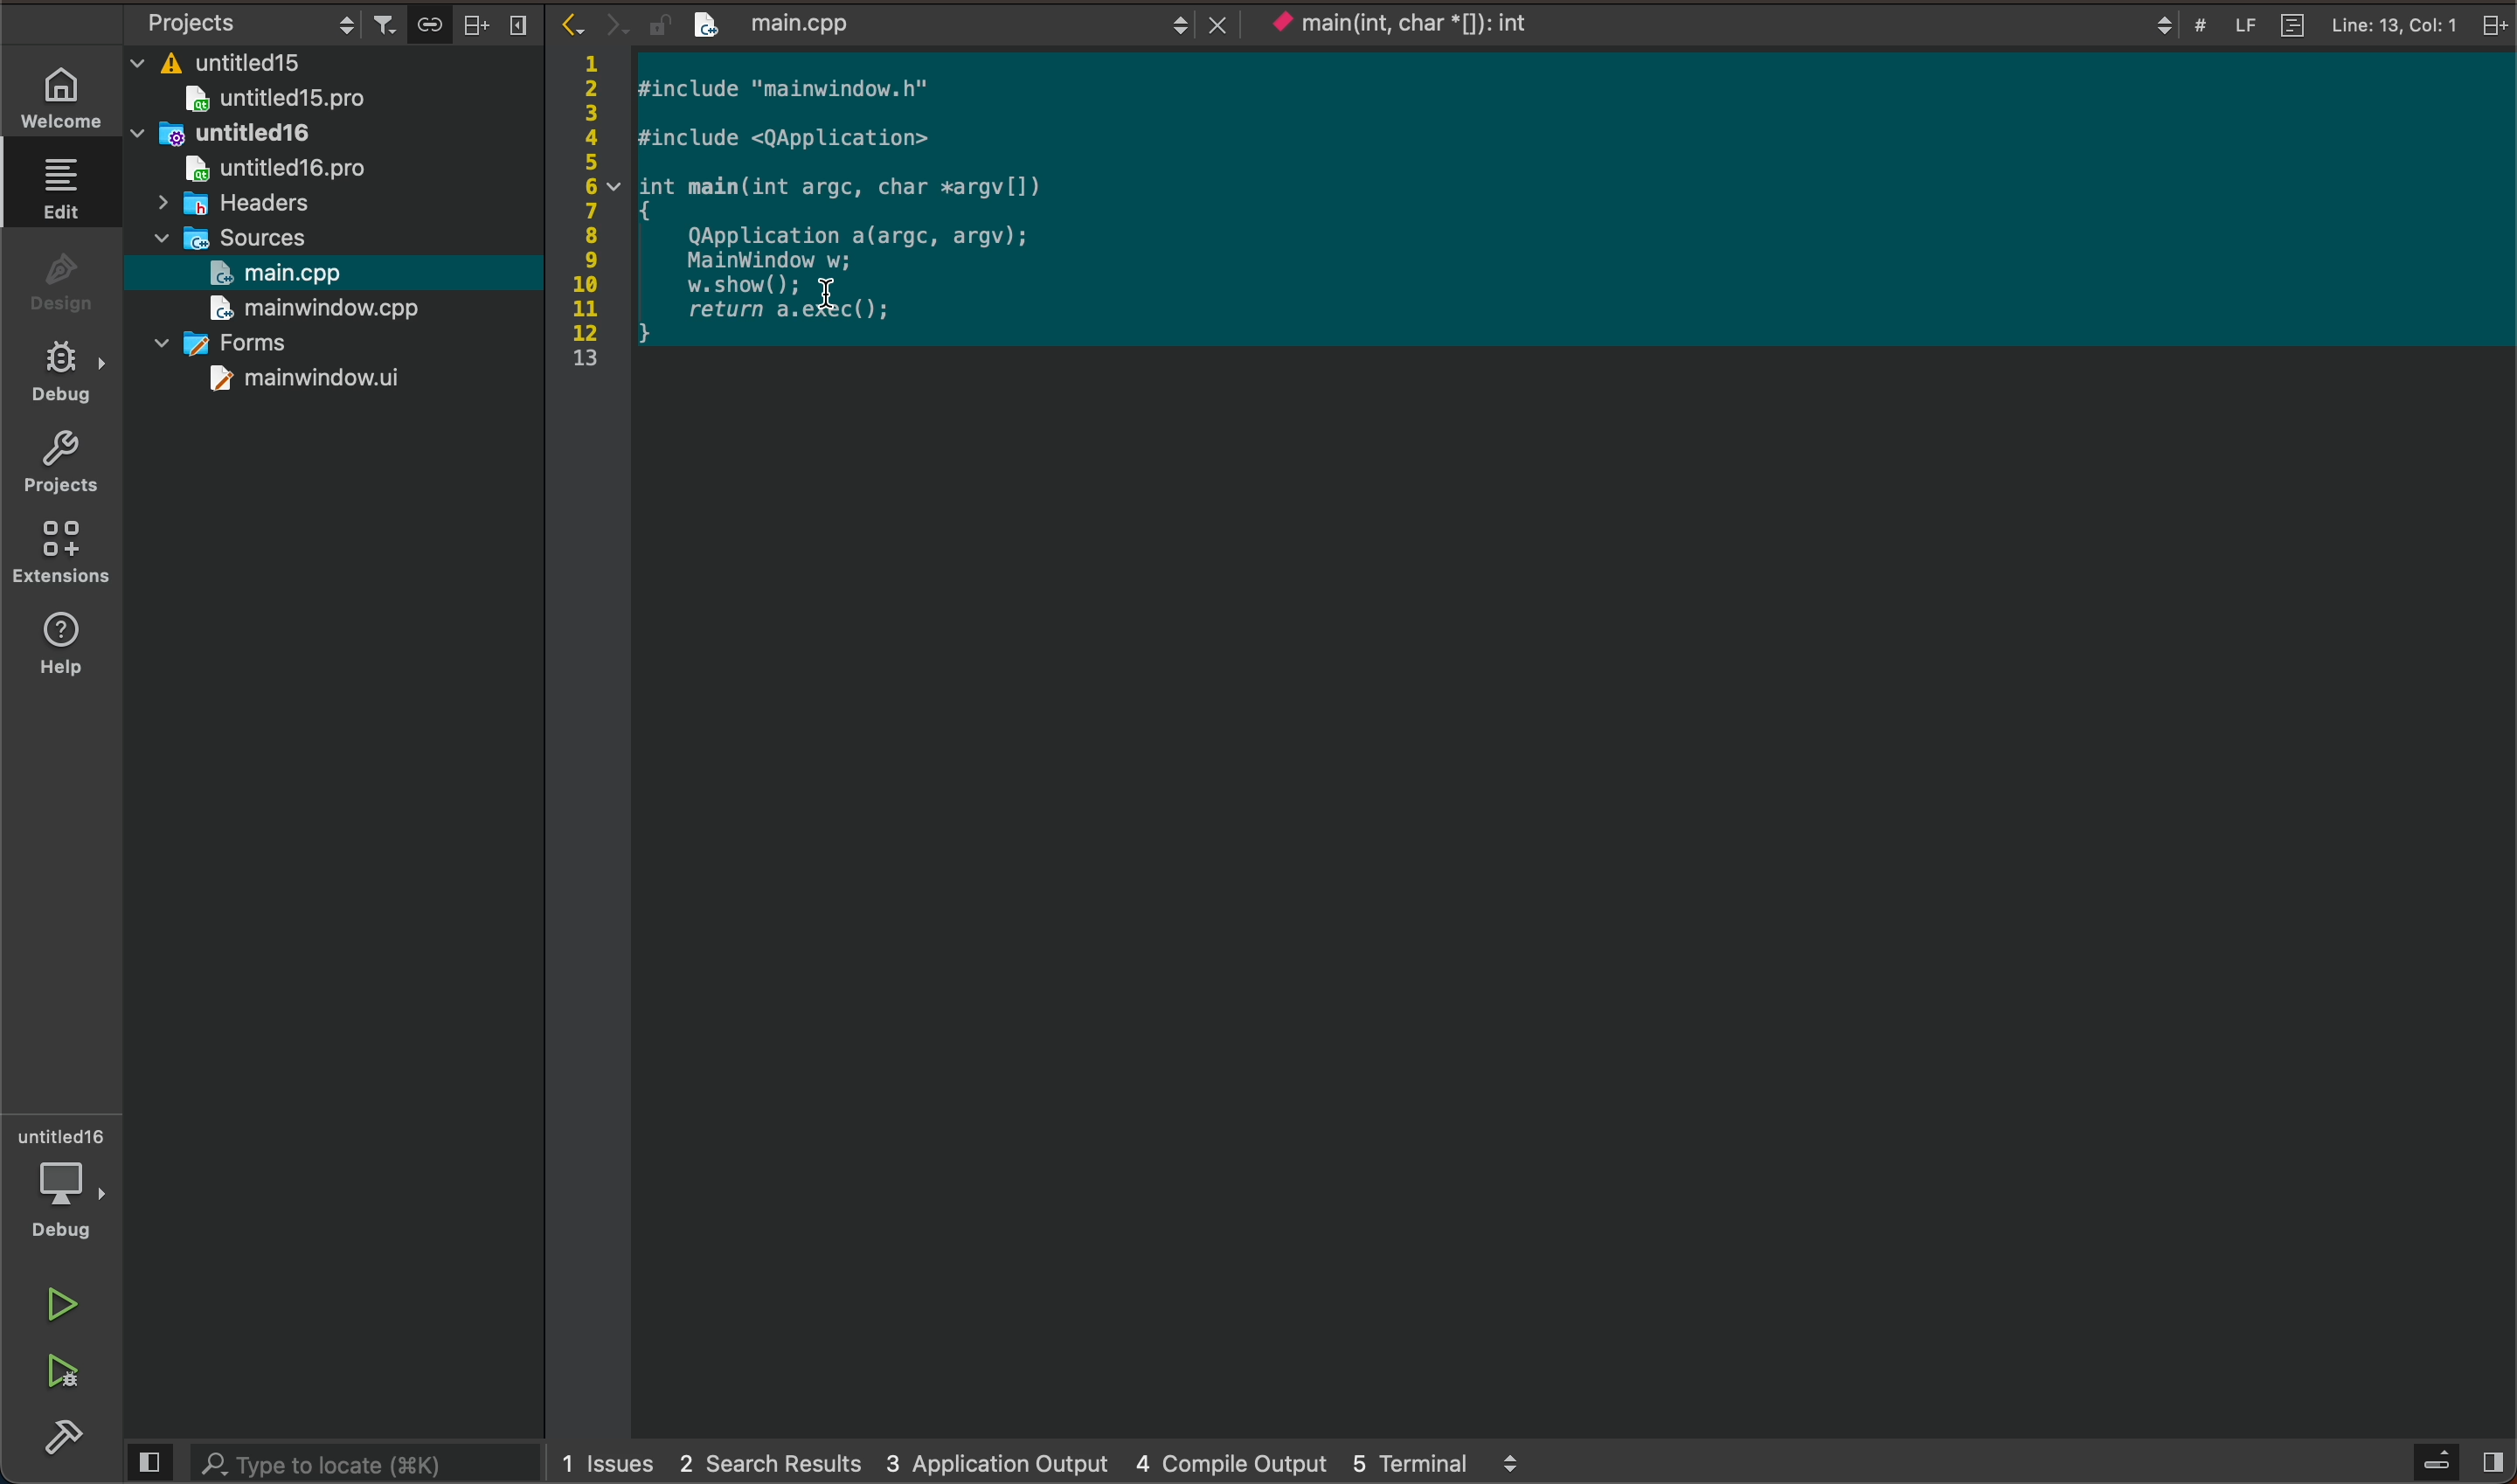 The width and height of the screenshot is (2517, 1484). I want to click on build, so click(51, 1436).